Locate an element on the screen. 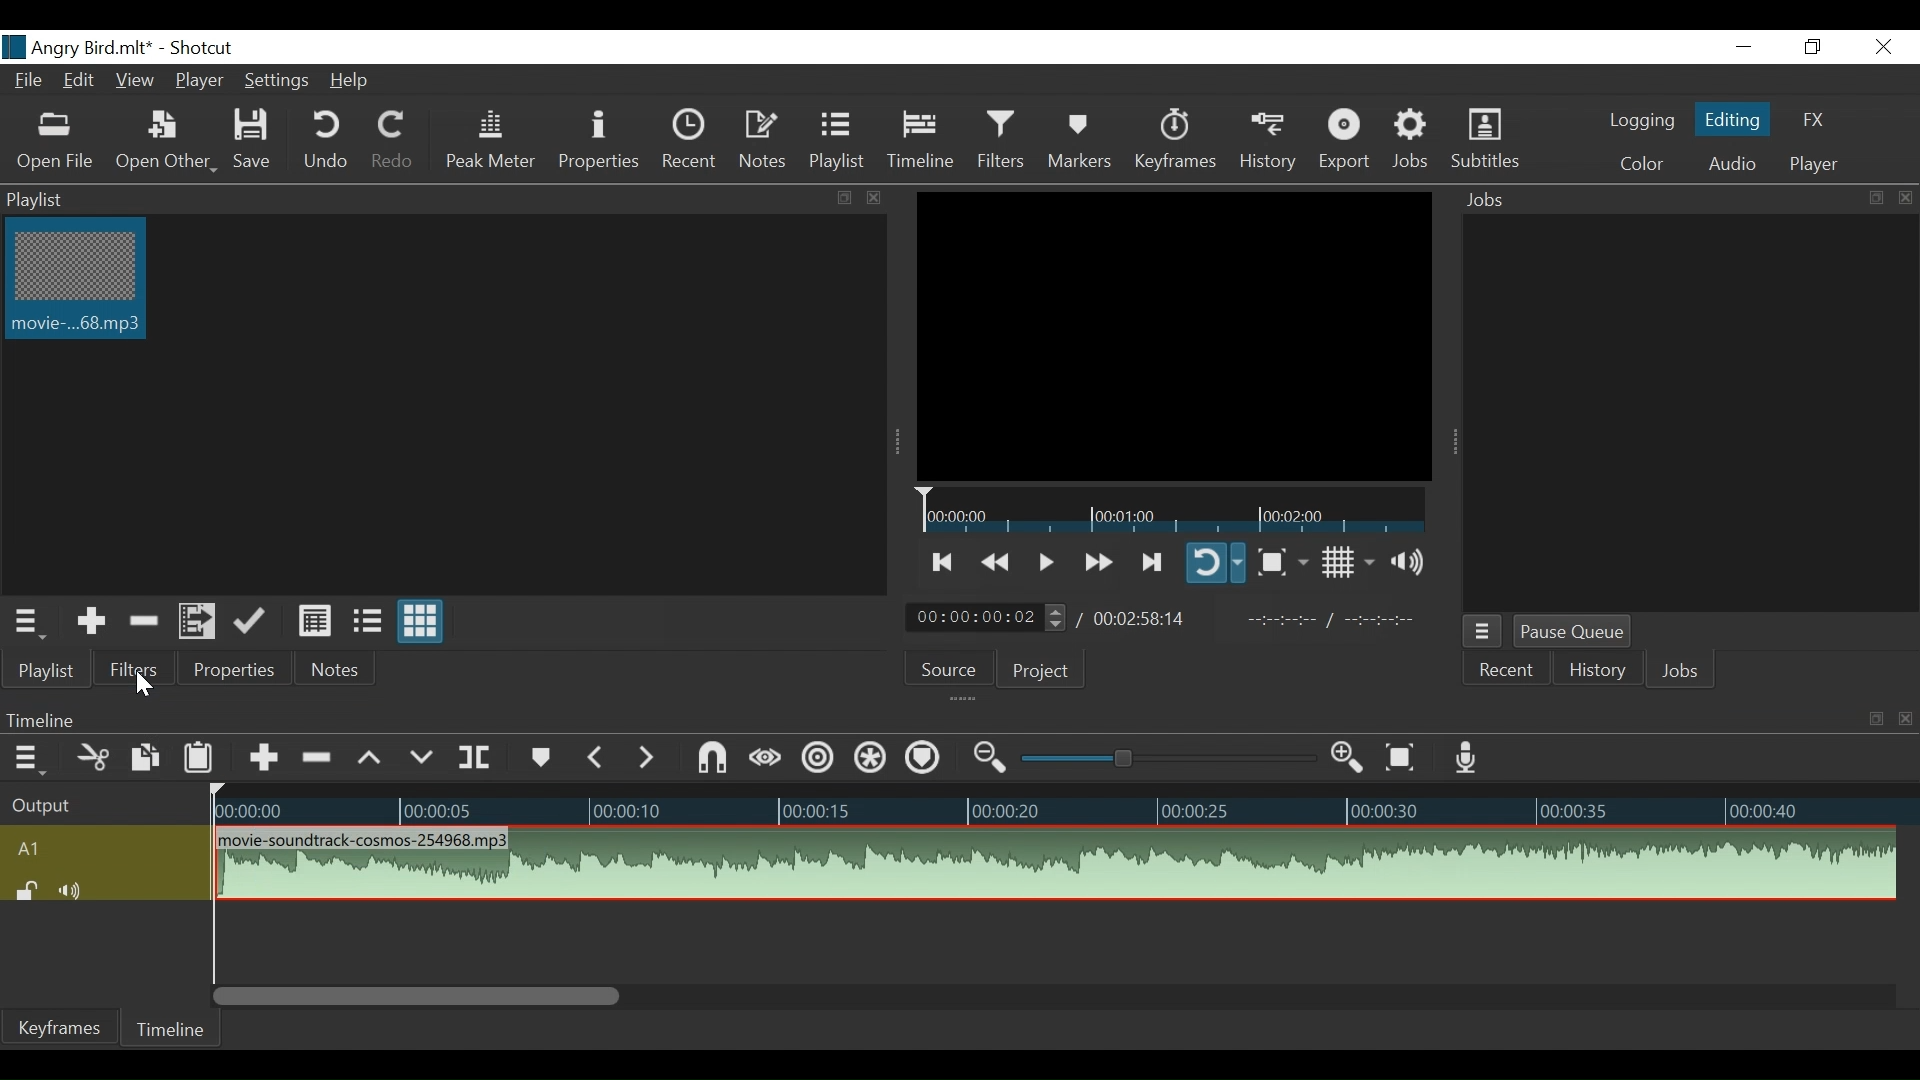  Timeline is located at coordinates (169, 1029).